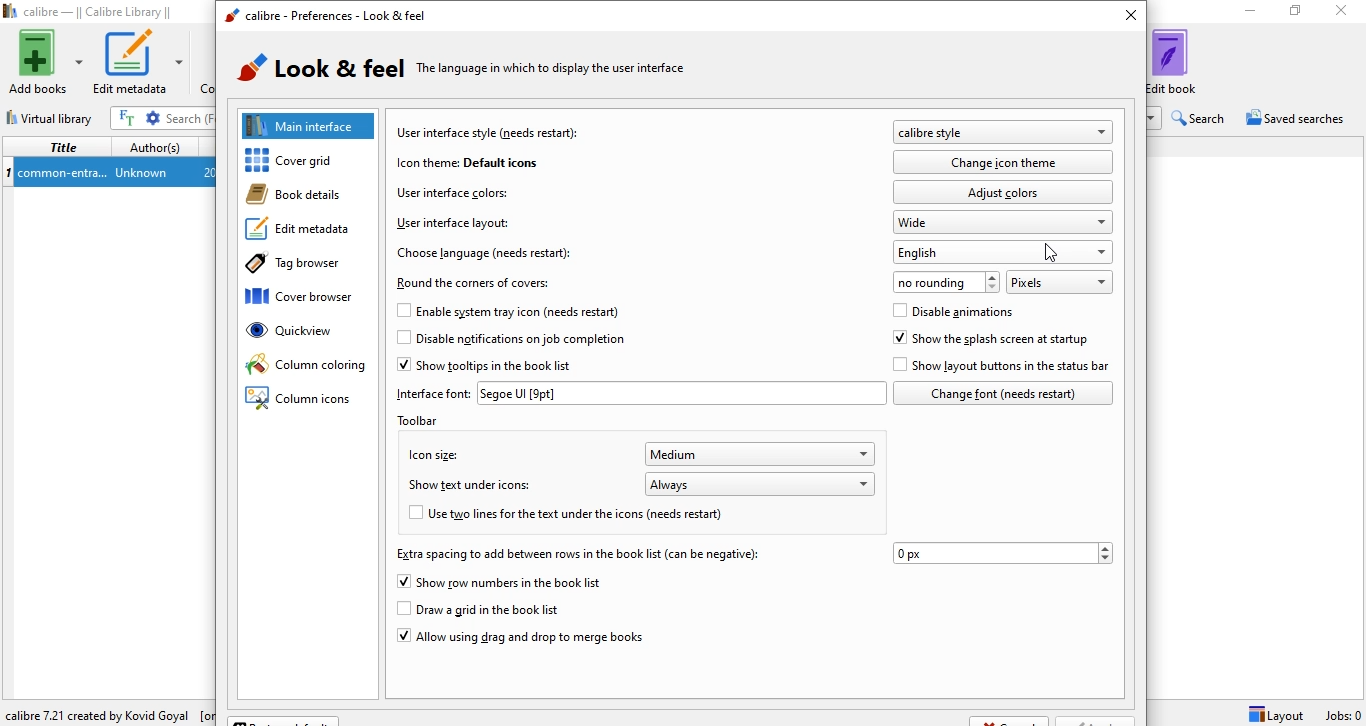 The height and width of the screenshot is (726, 1366). What do you see at coordinates (489, 311) in the screenshot?
I see `enable system tray icon (needs restart)` at bounding box center [489, 311].